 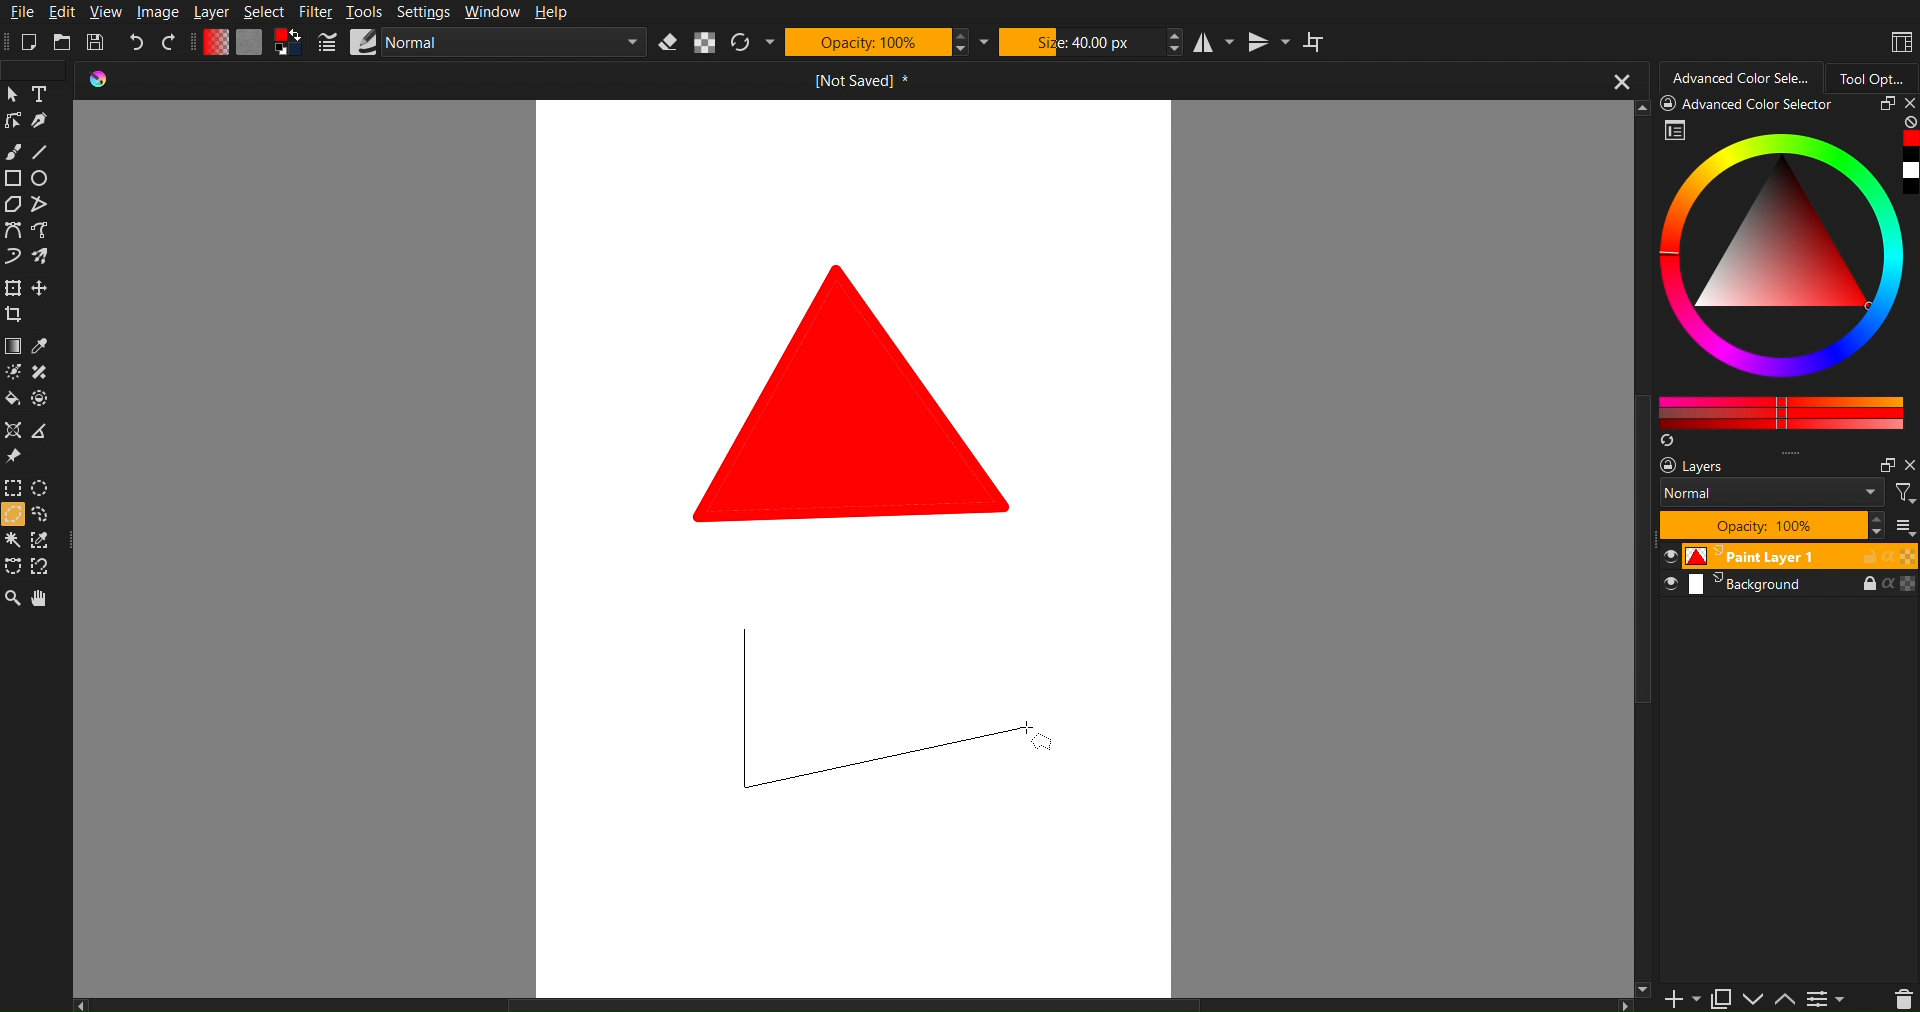 What do you see at coordinates (12, 401) in the screenshot?
I see `filler` at bounding box center [12, 401].